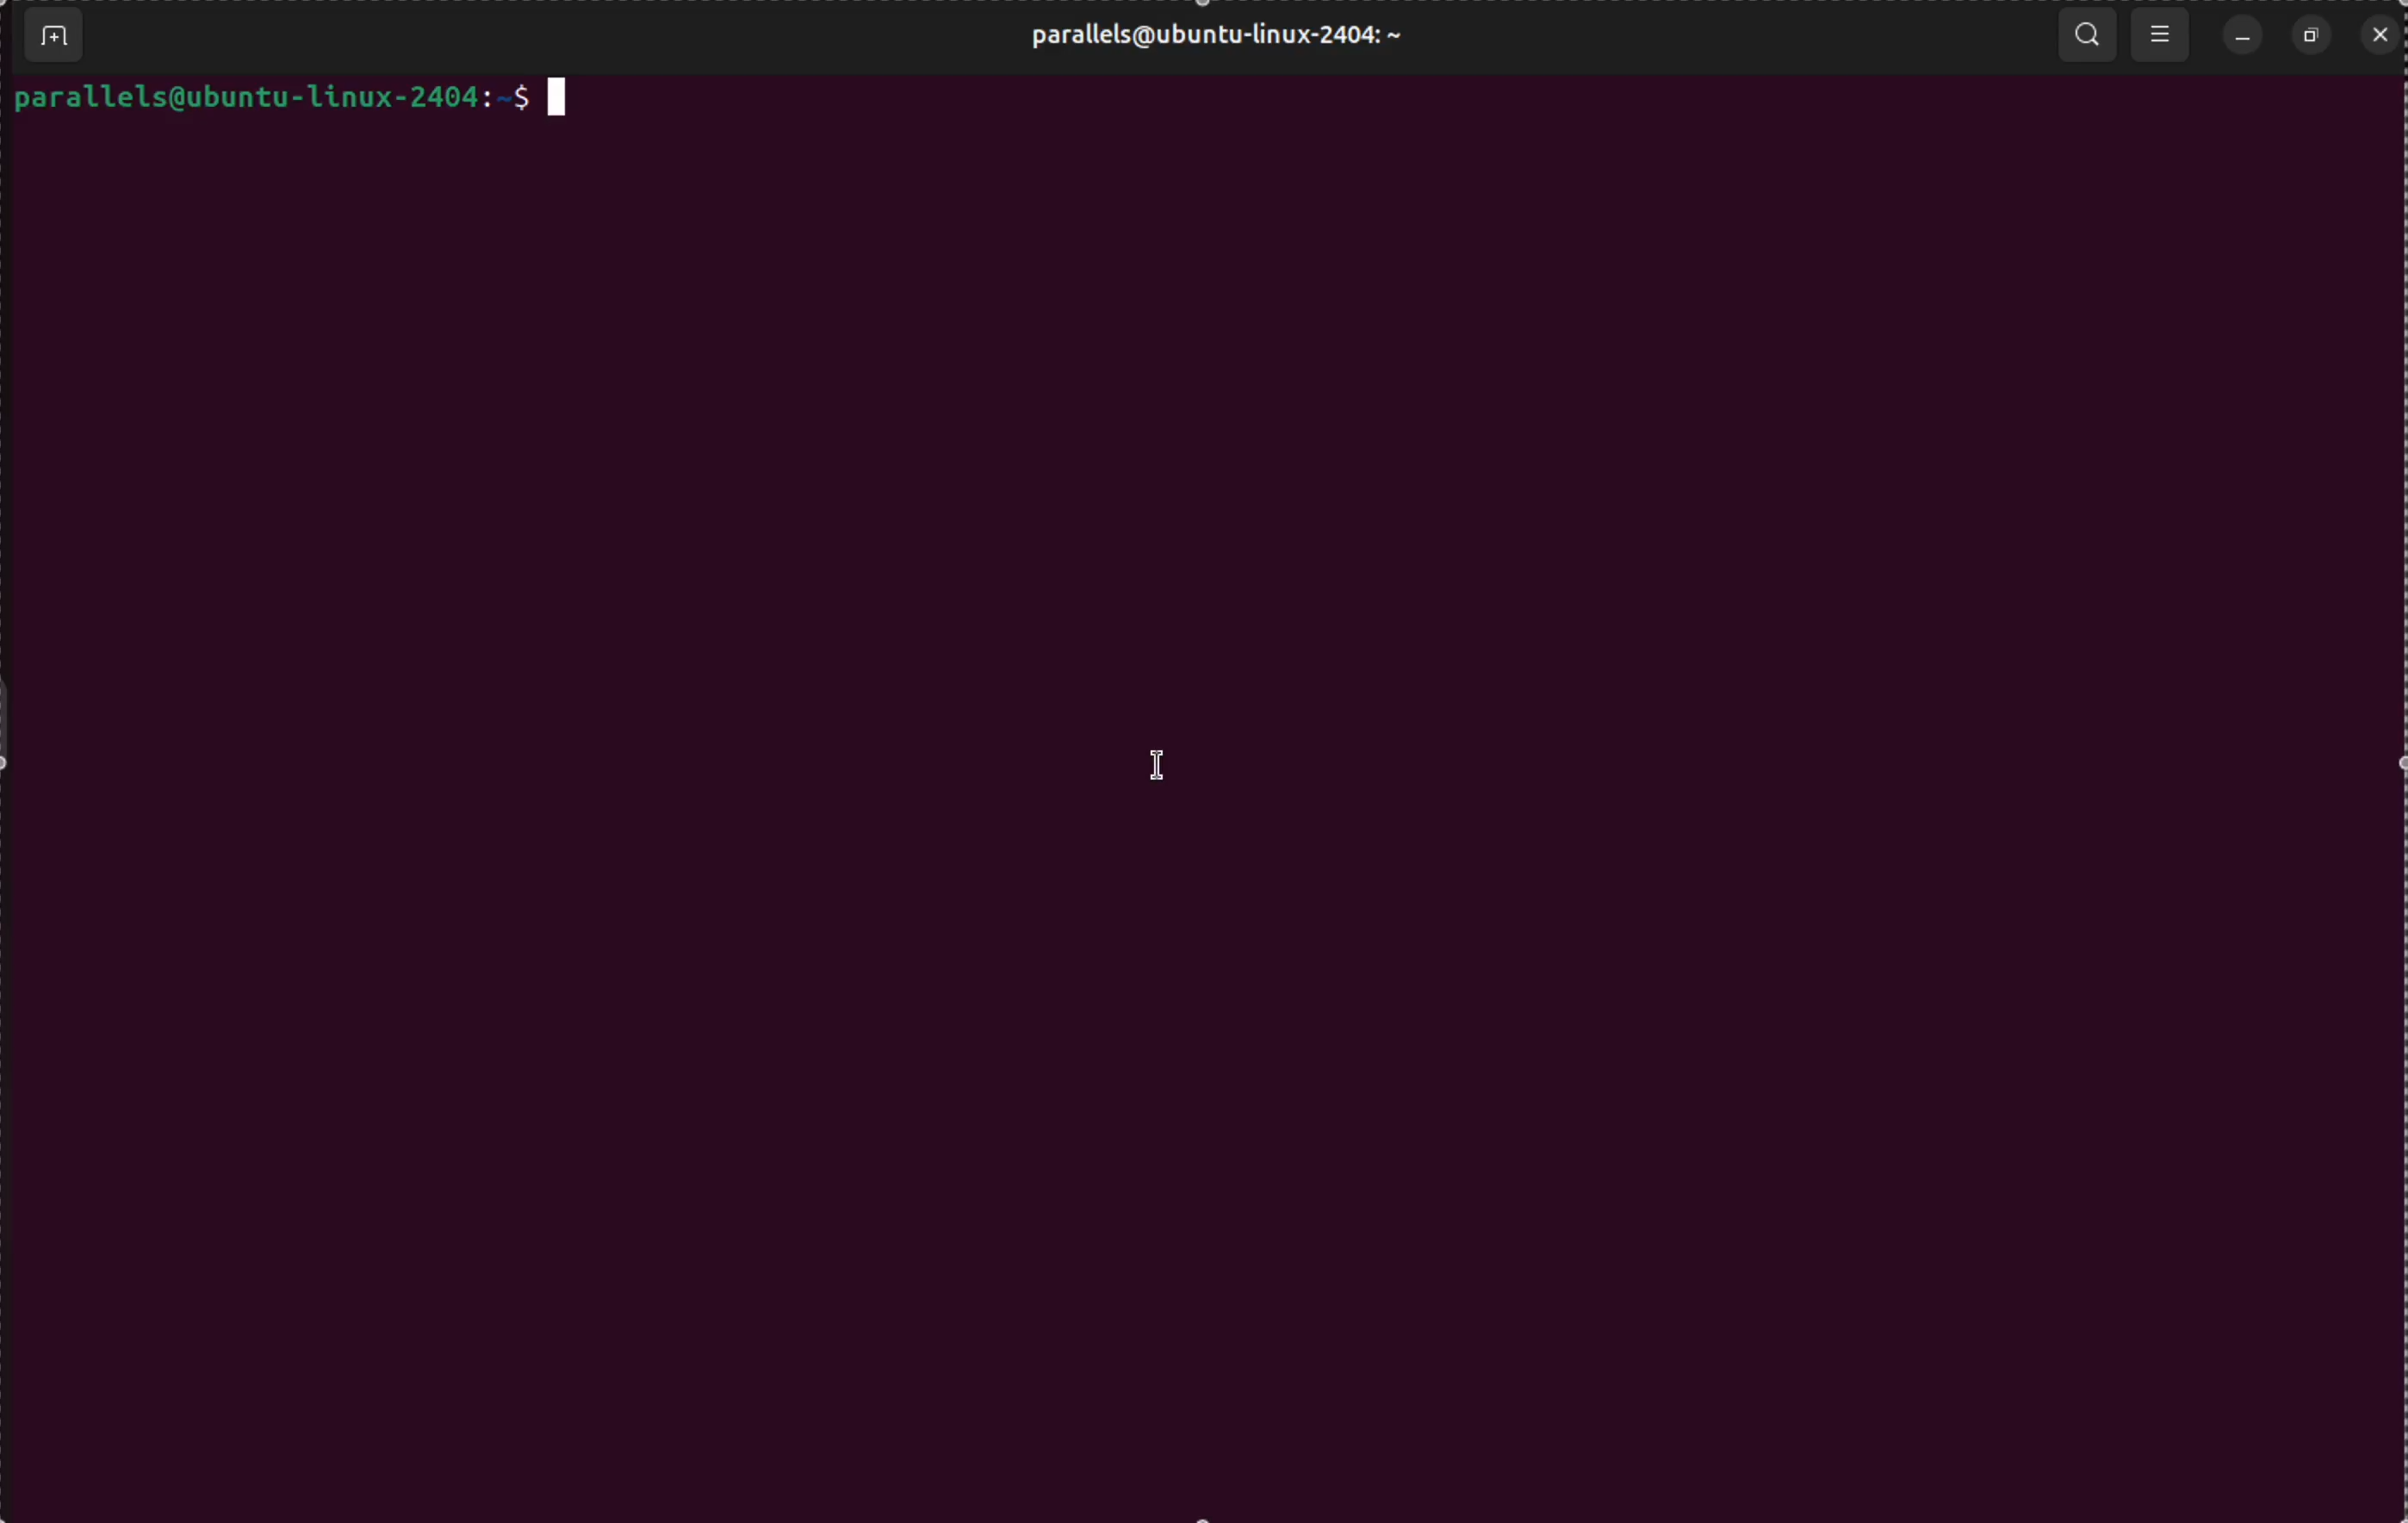 This screenshot has height=1523, width=2408. Describe the element at coordinates (1160, 766) in the screenshot. I see `cursor` at that location.